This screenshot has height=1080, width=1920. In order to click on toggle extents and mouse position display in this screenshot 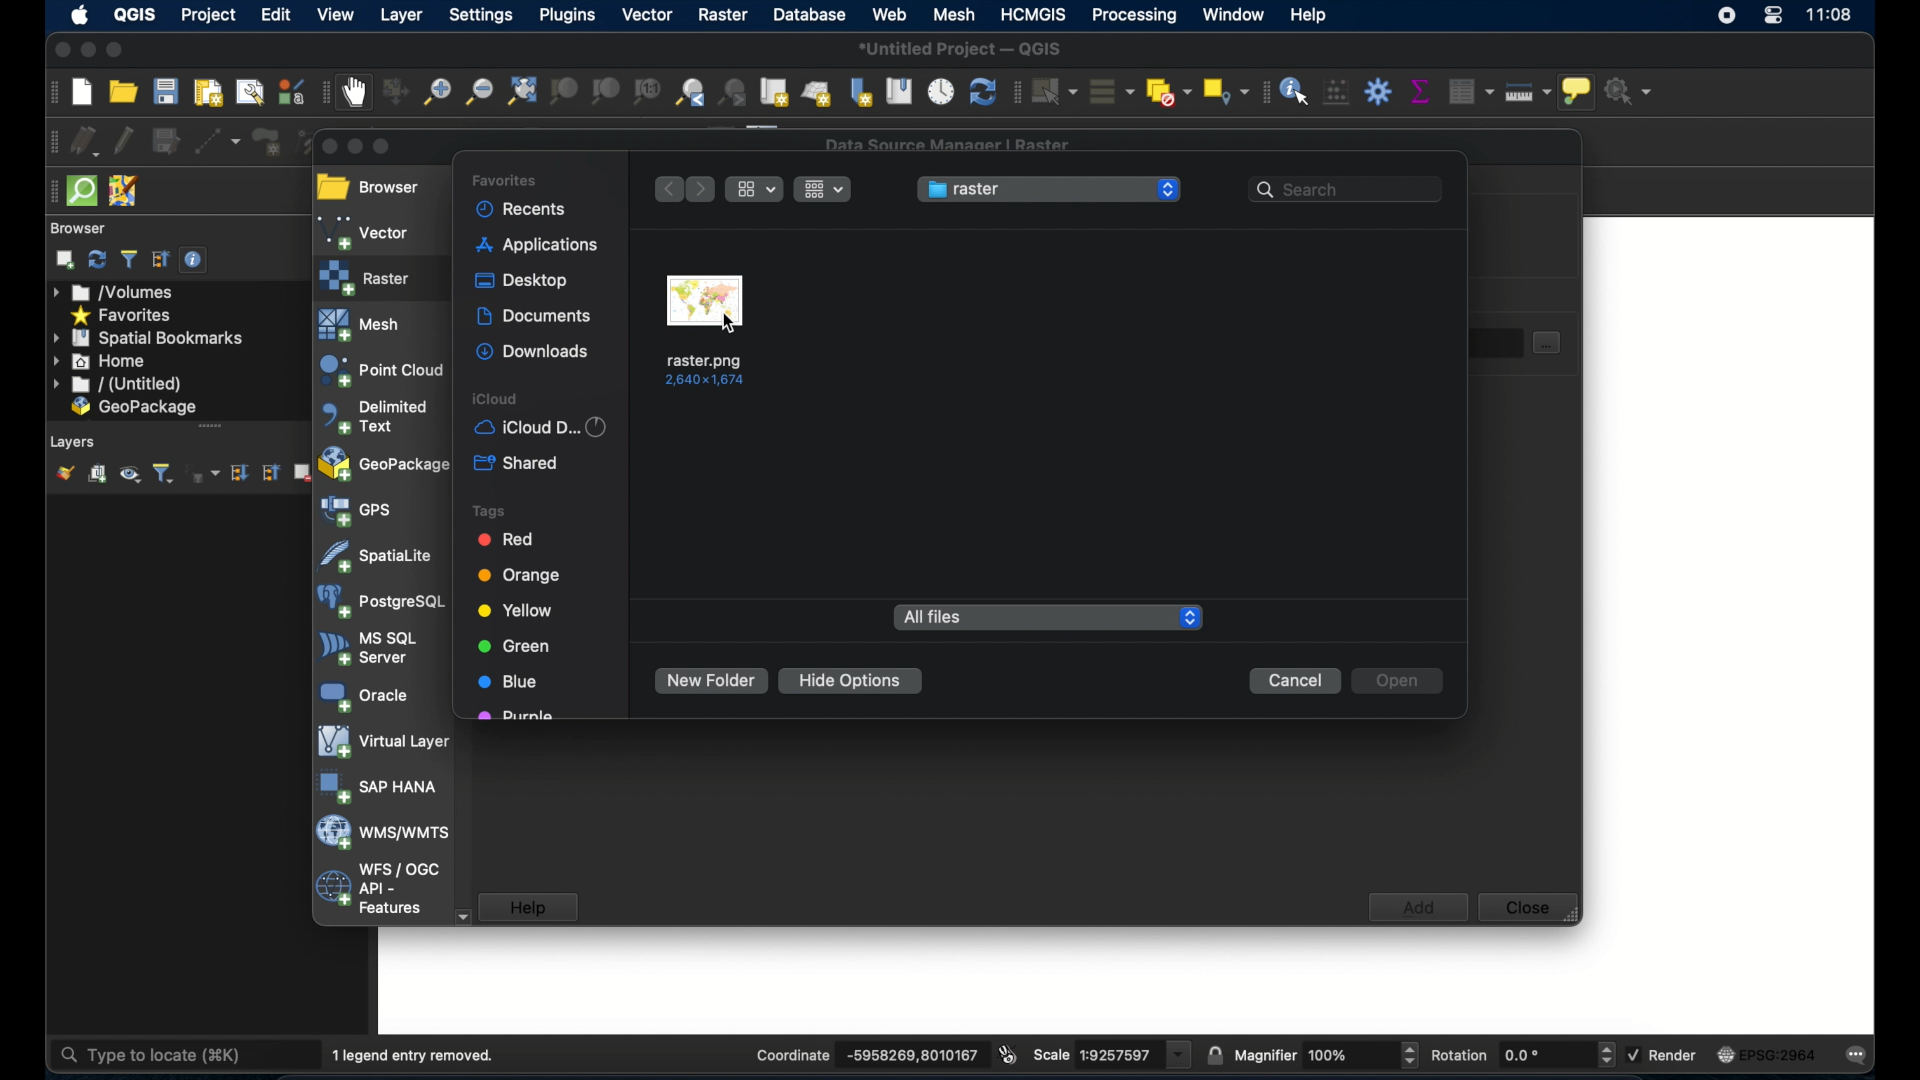, I will do `click(1010, 1053)`.